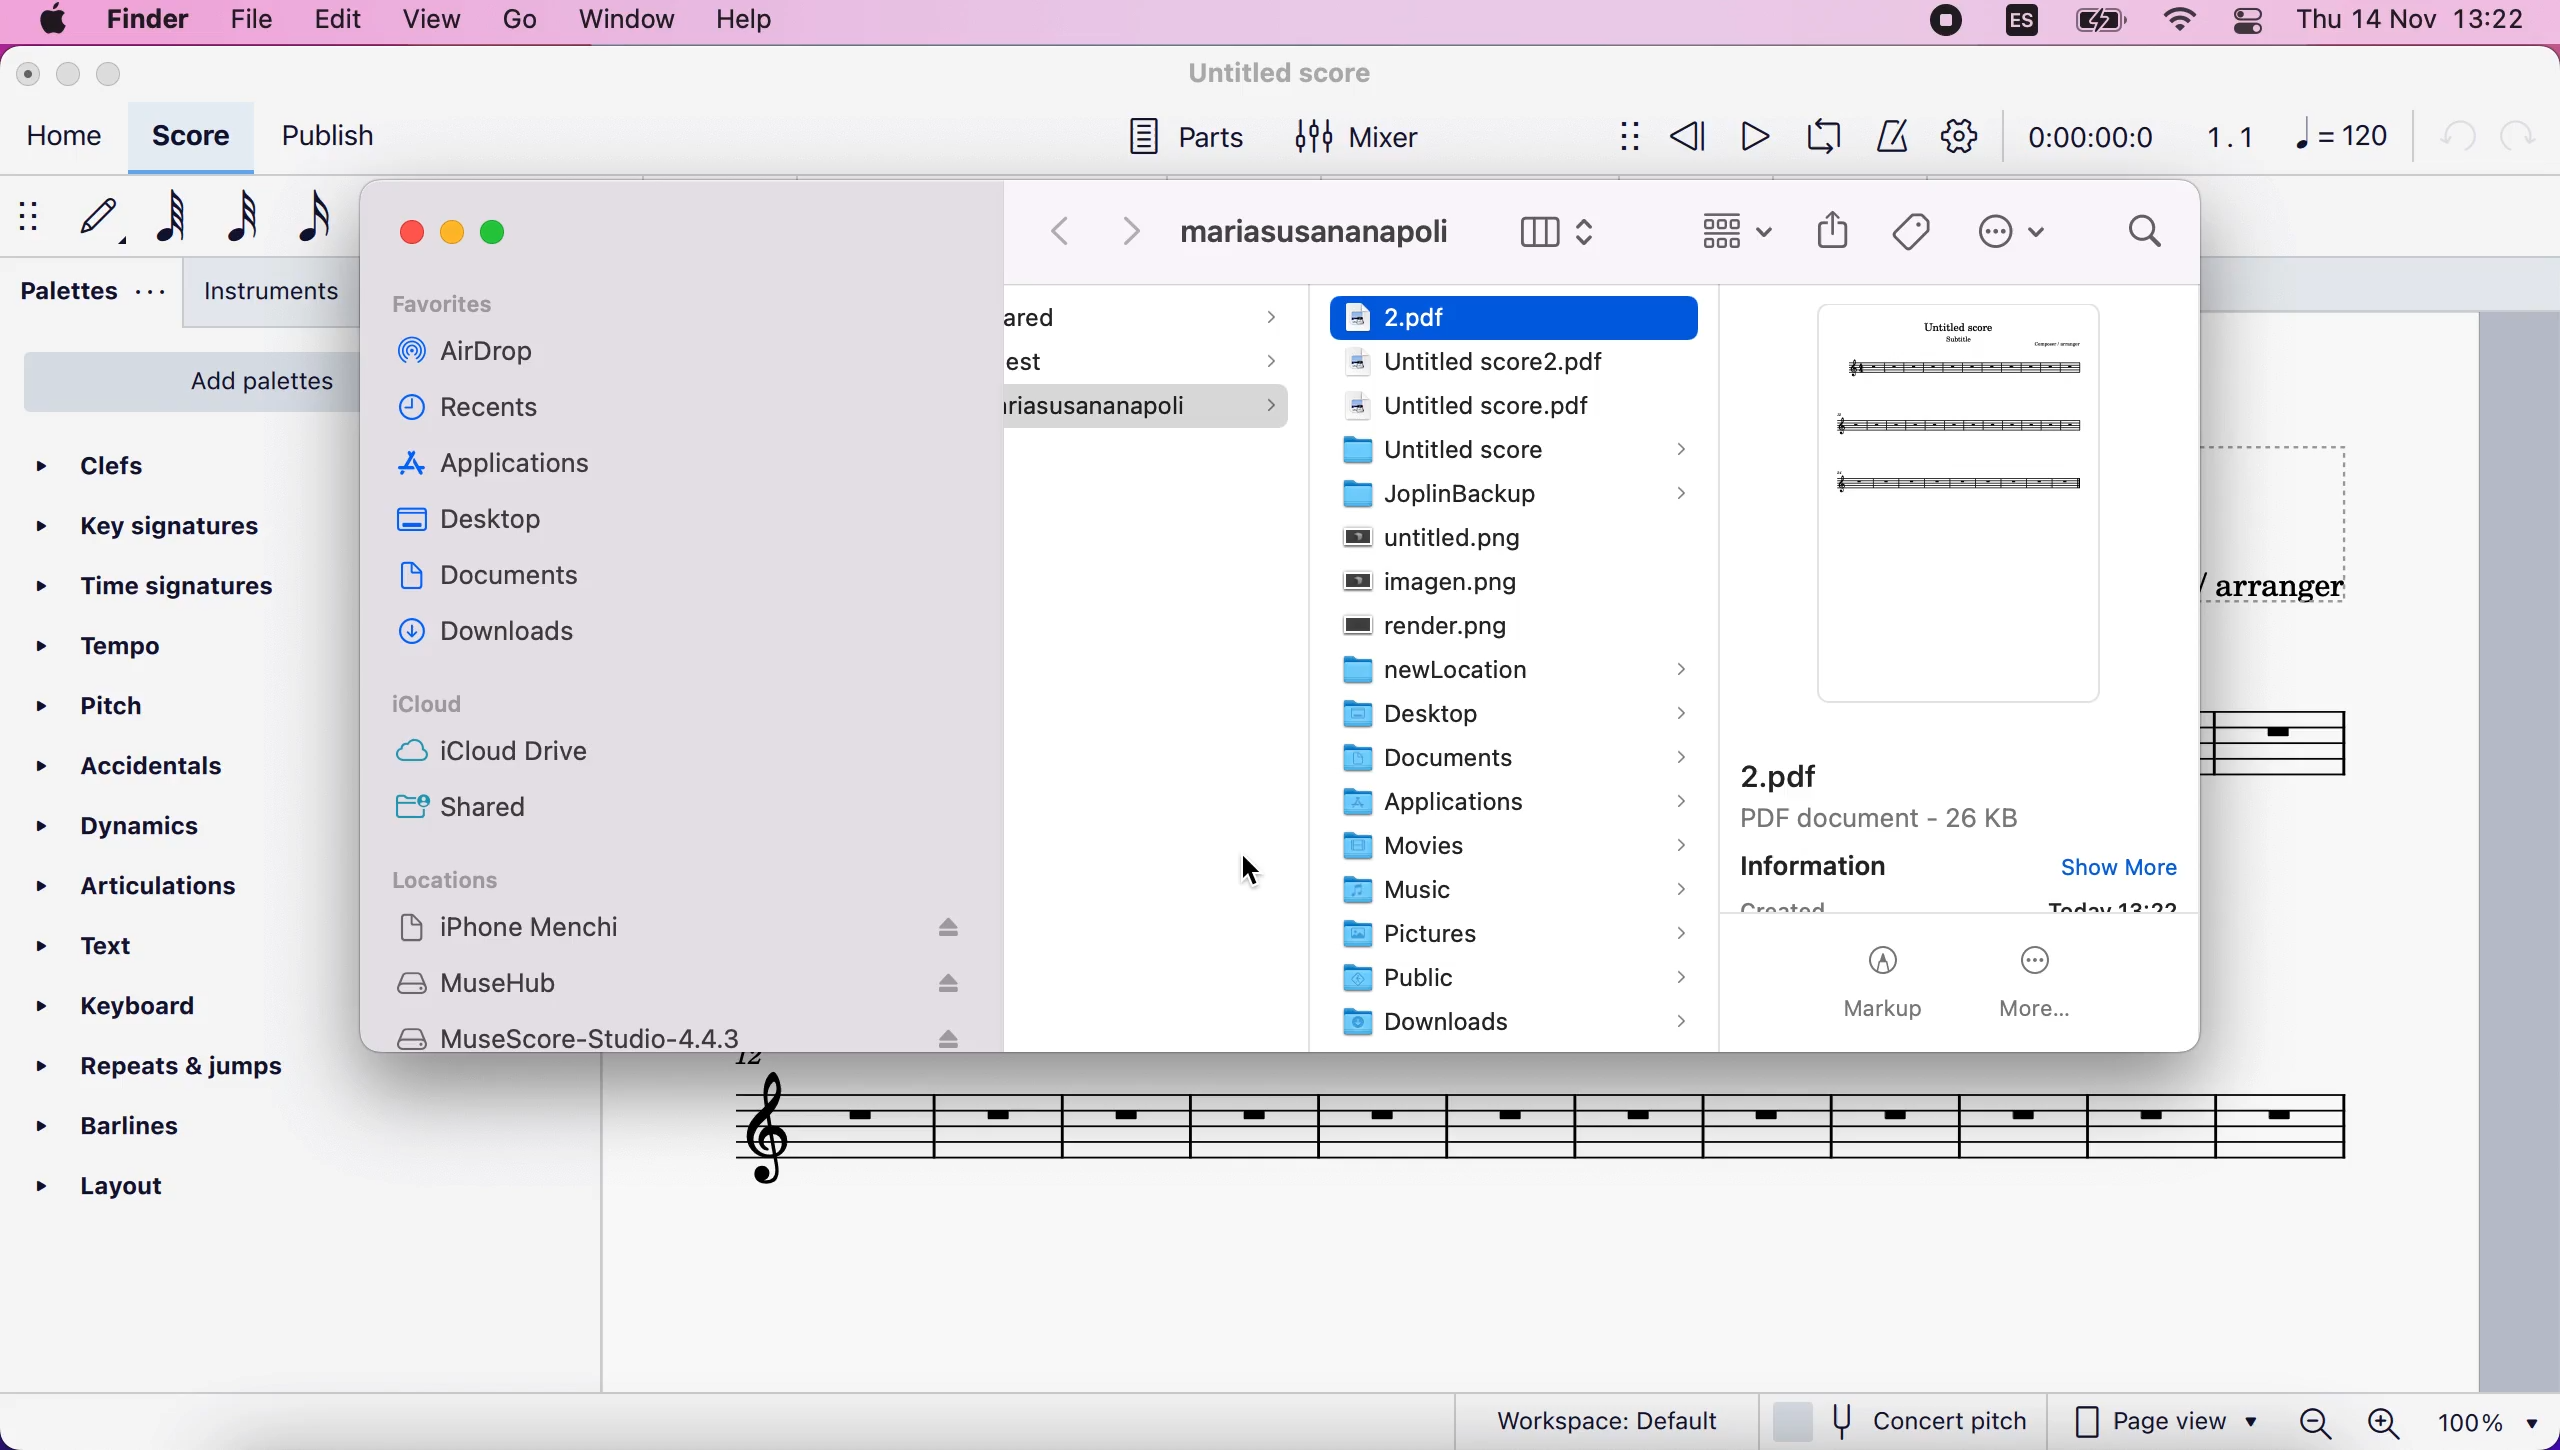  I want to click on score, so click(190, 138).